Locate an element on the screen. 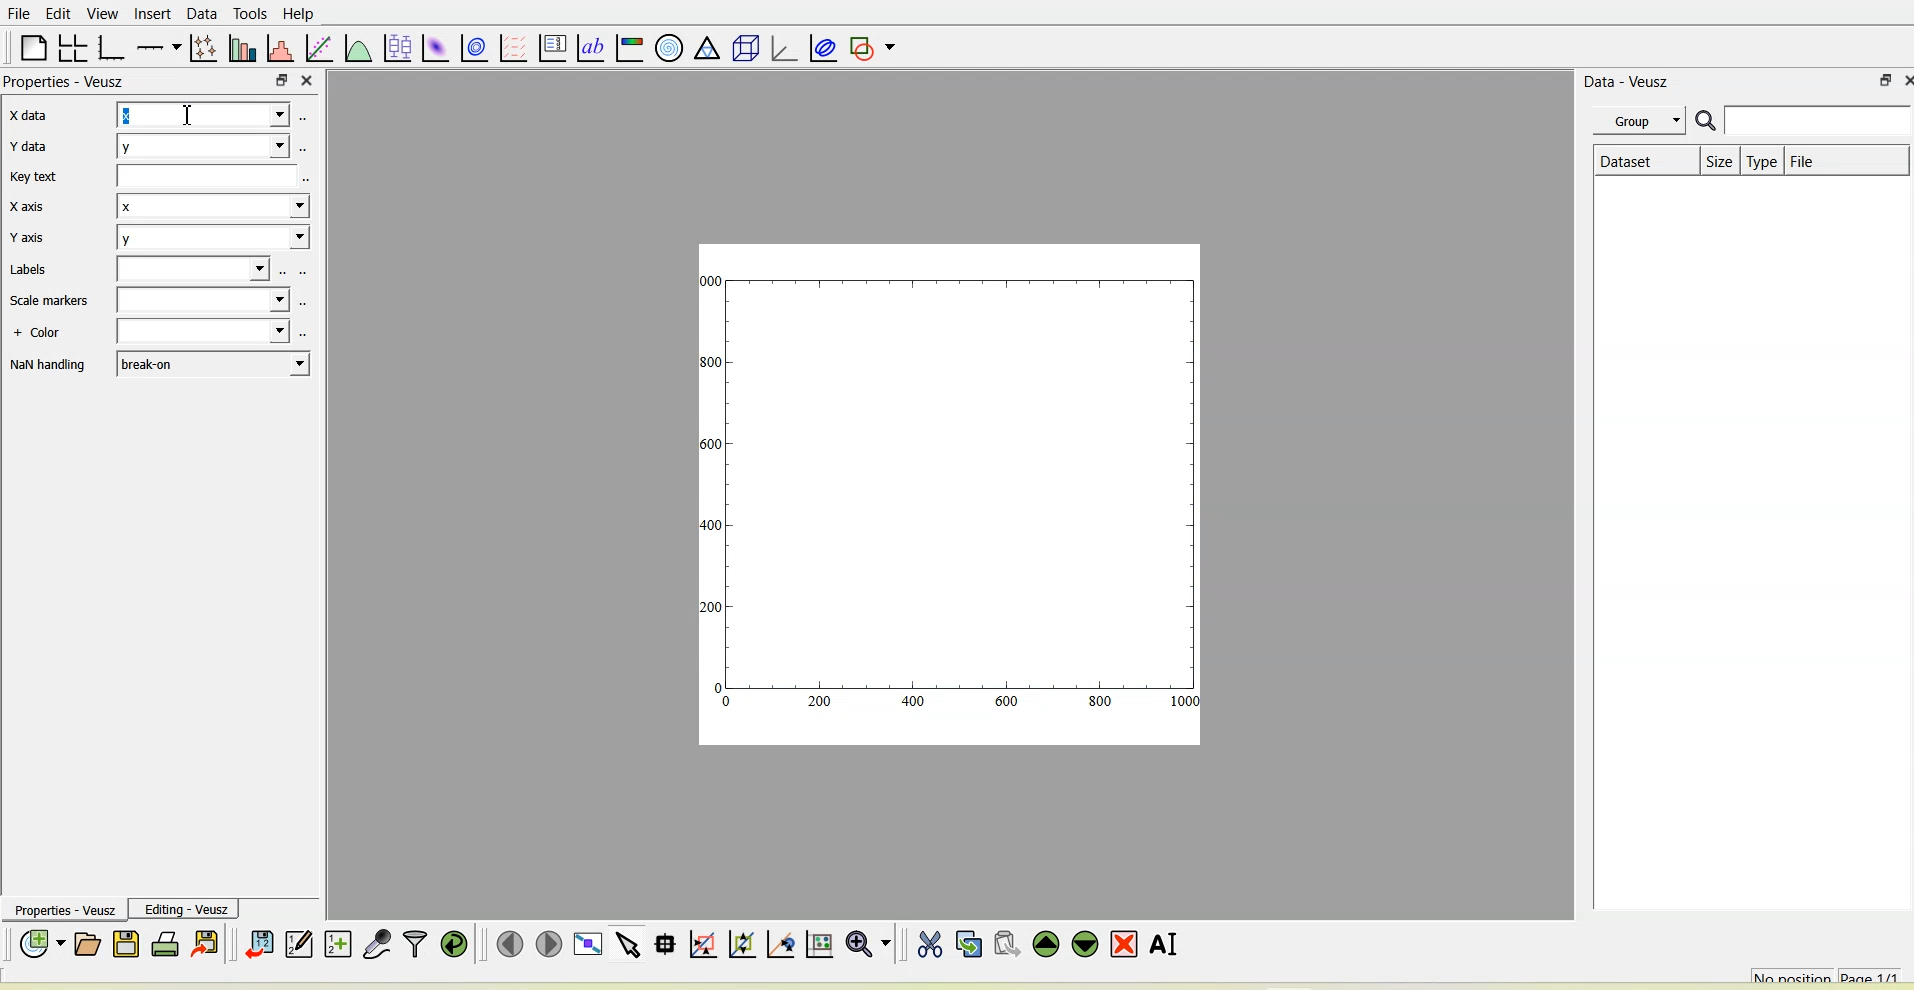  Properties - Veusz is located at coordinates (60, 909).